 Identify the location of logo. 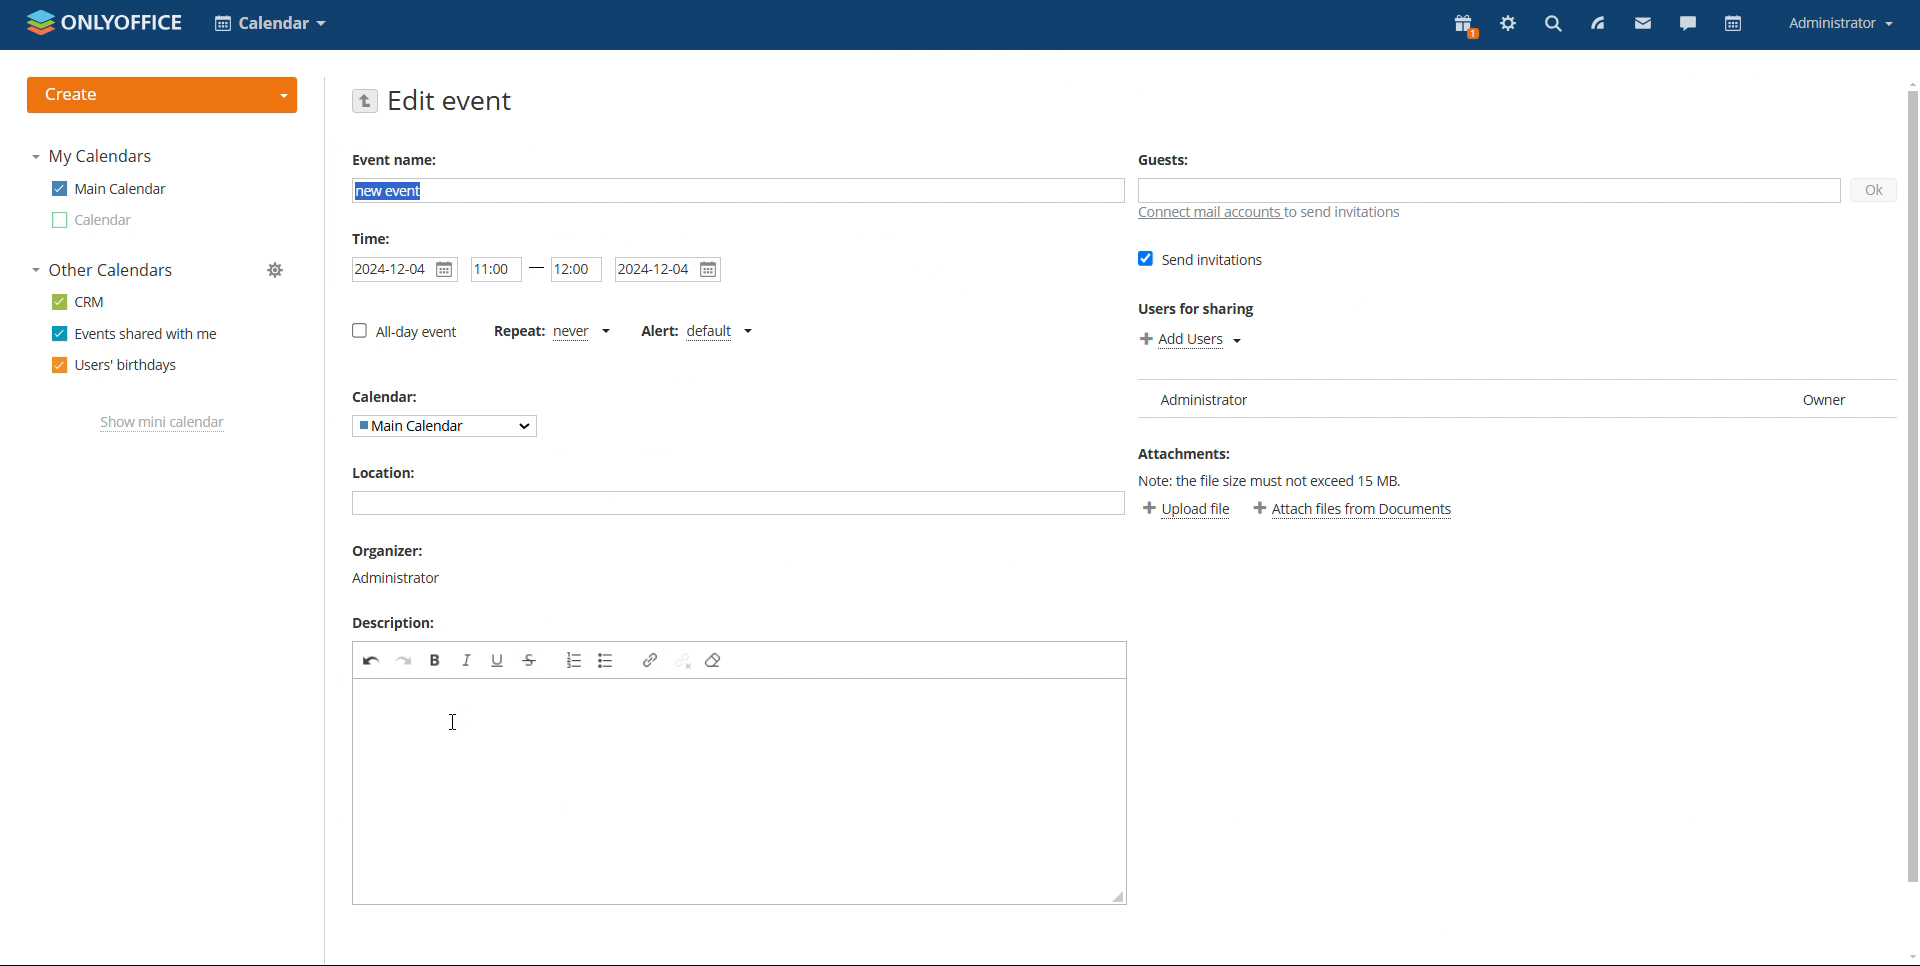
(105, 23).